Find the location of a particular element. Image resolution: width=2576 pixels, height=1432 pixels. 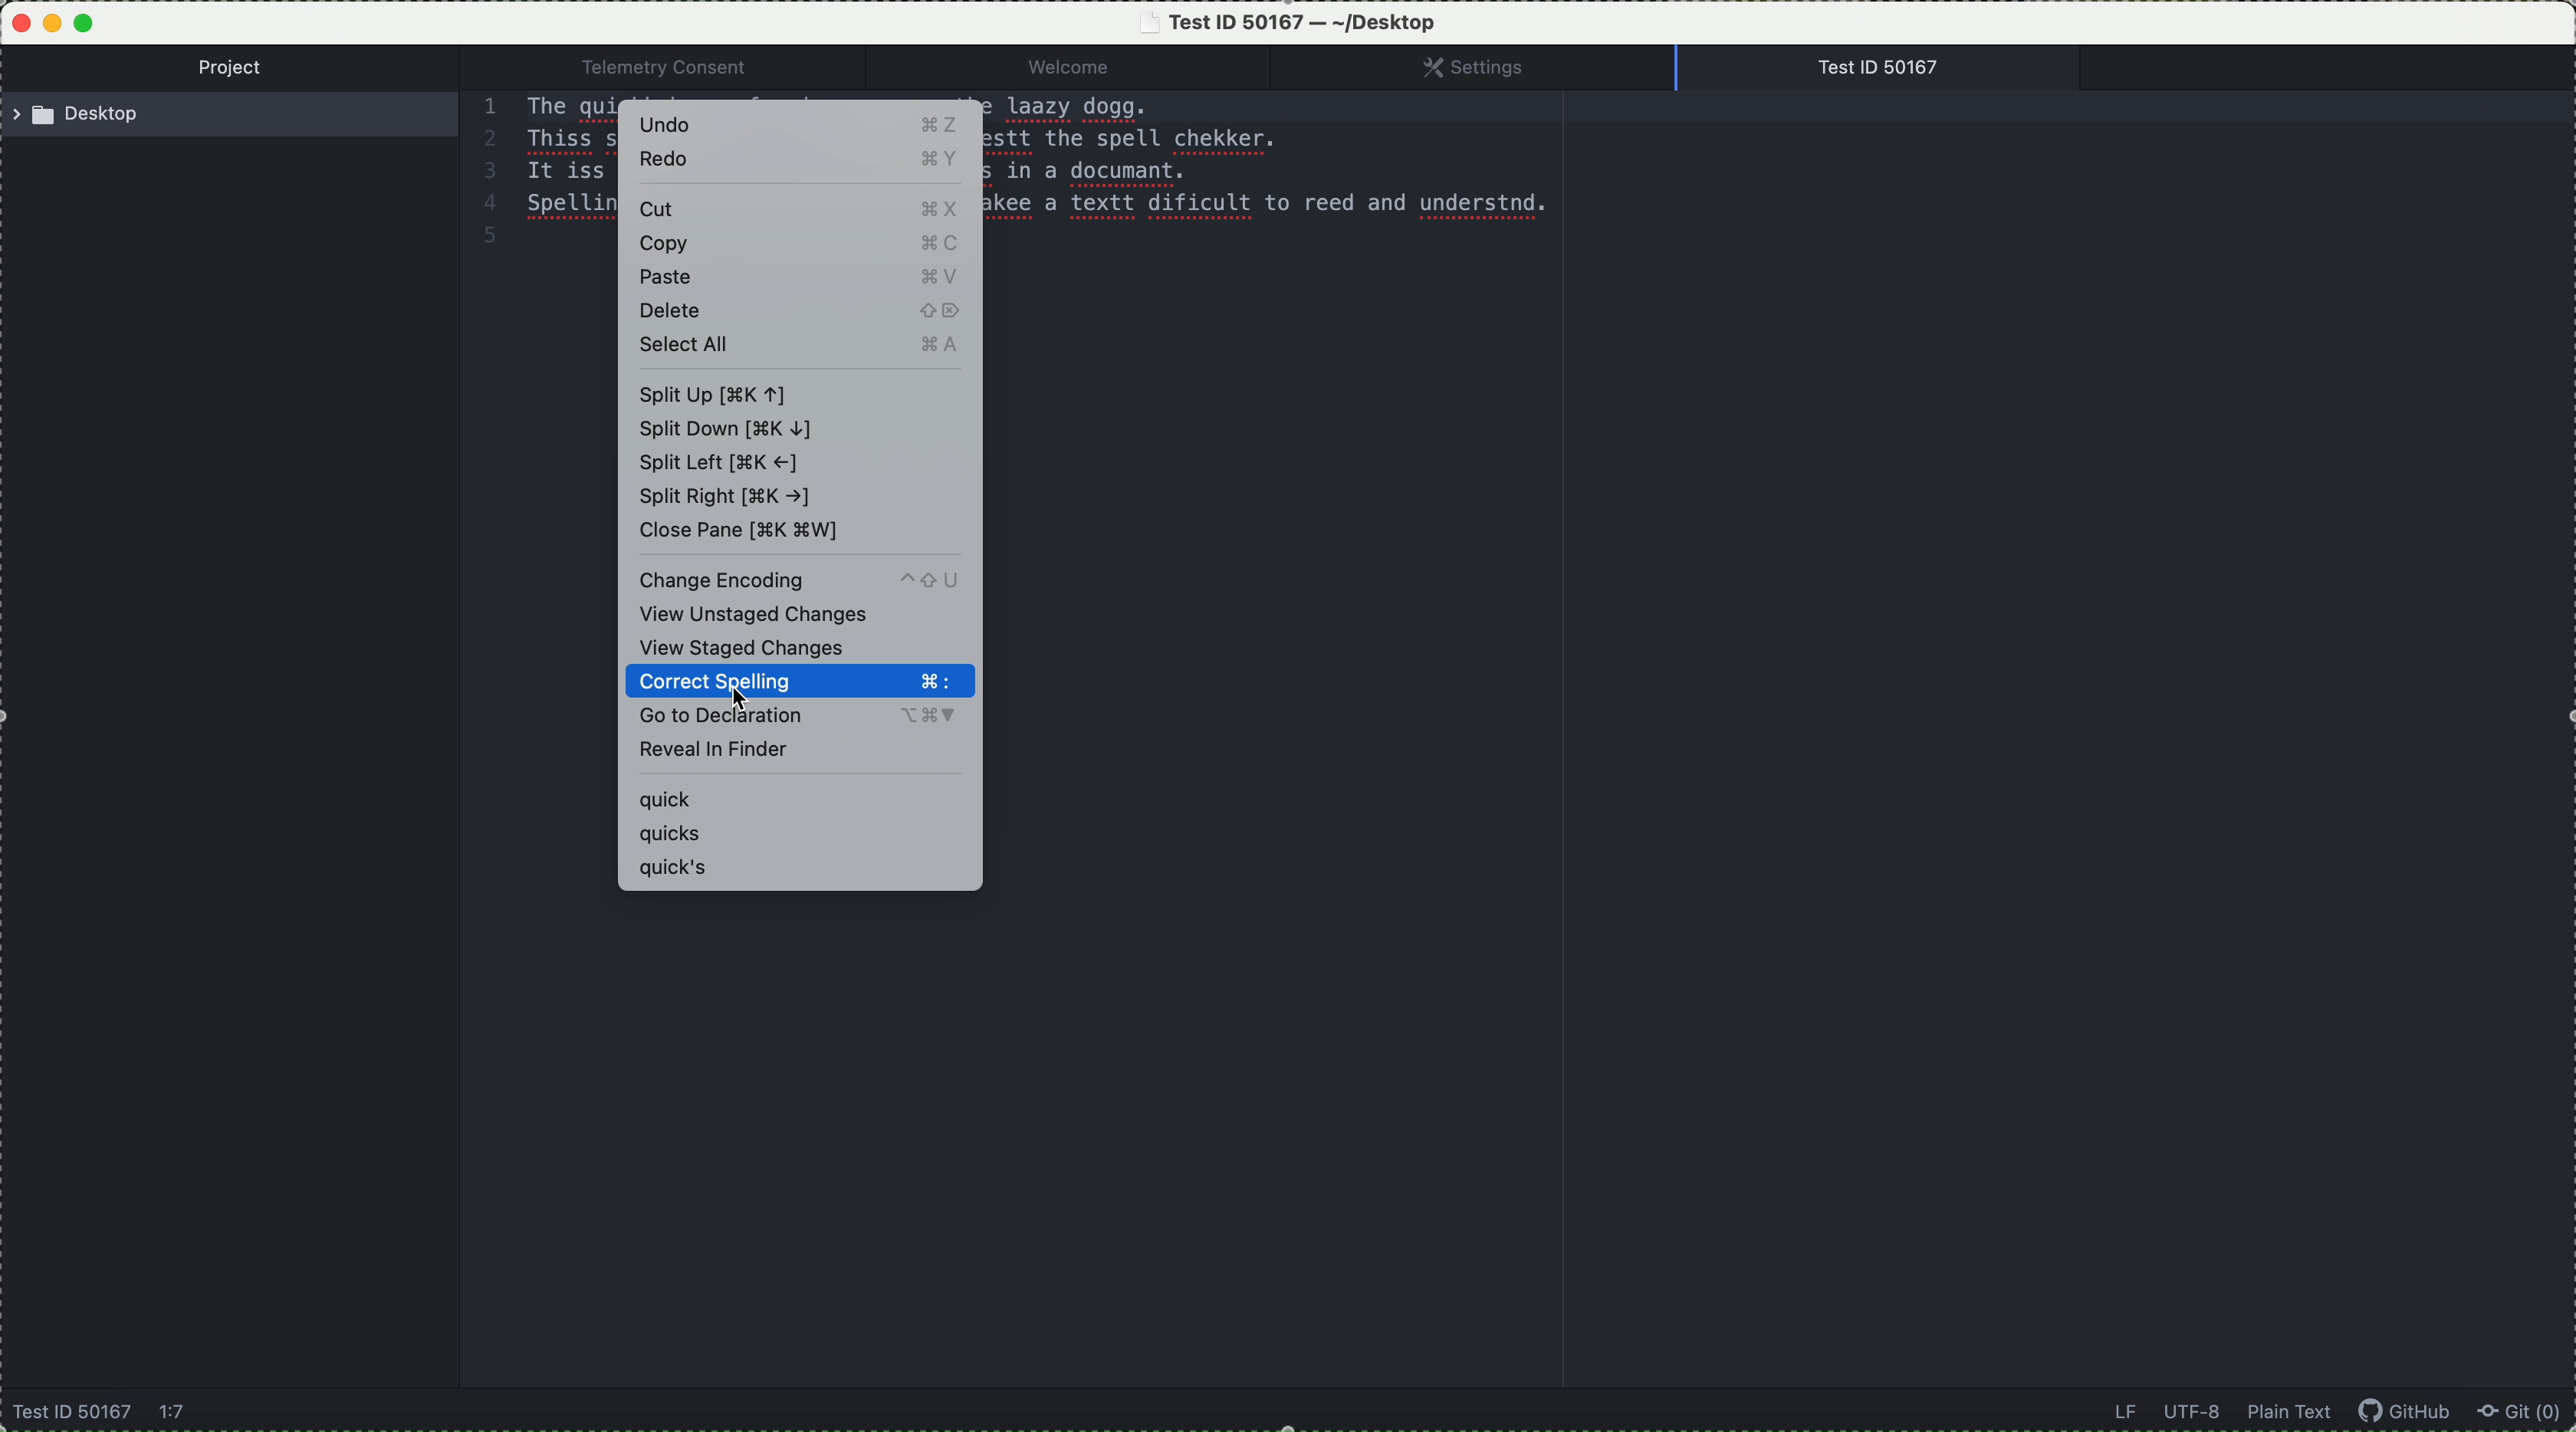

desktop location is located at coordinates (237, 119).